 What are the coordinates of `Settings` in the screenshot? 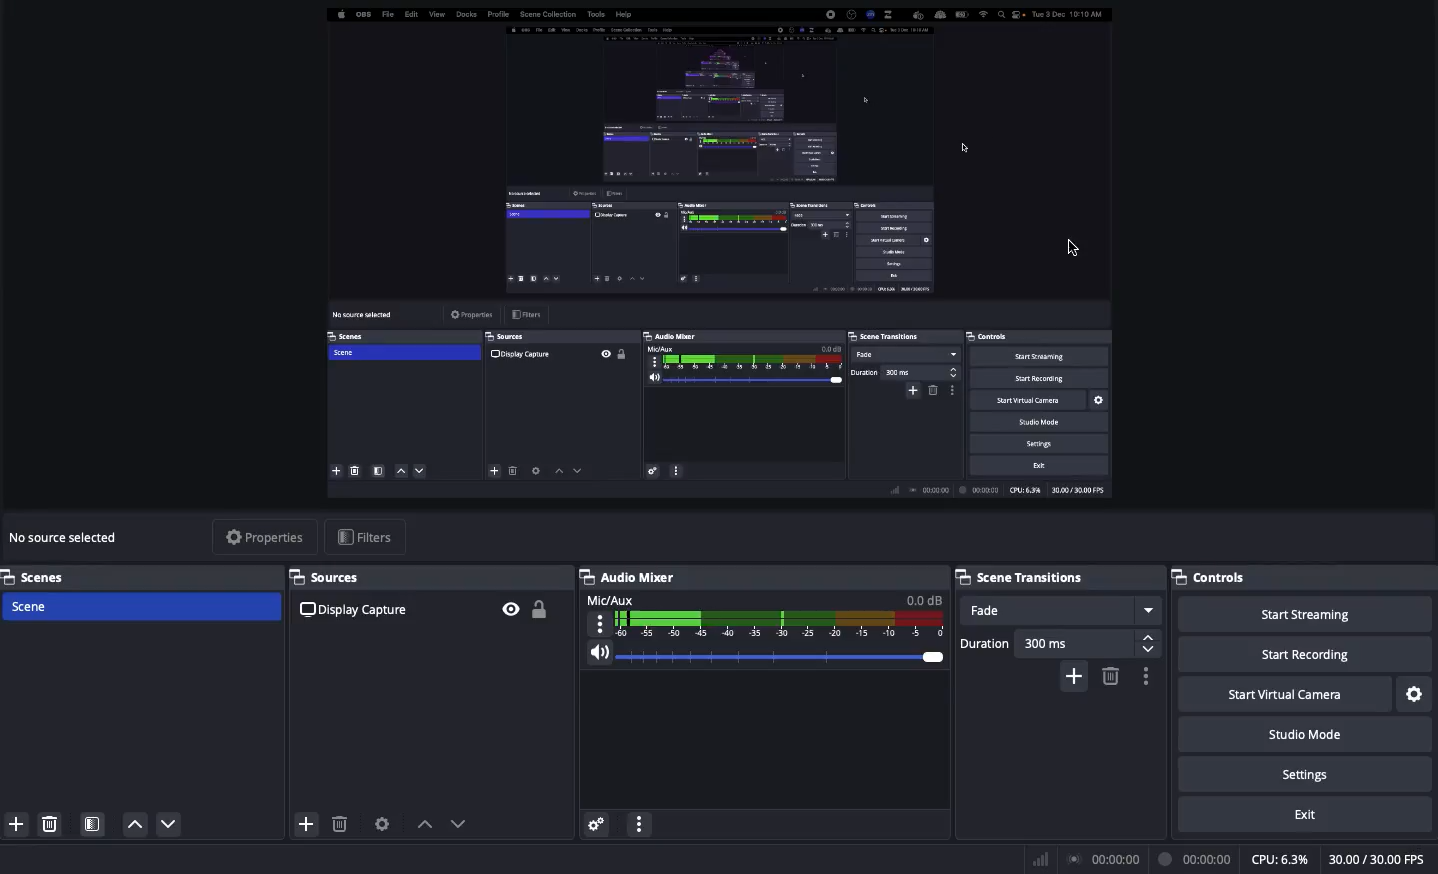 It's located at (1303, 771).